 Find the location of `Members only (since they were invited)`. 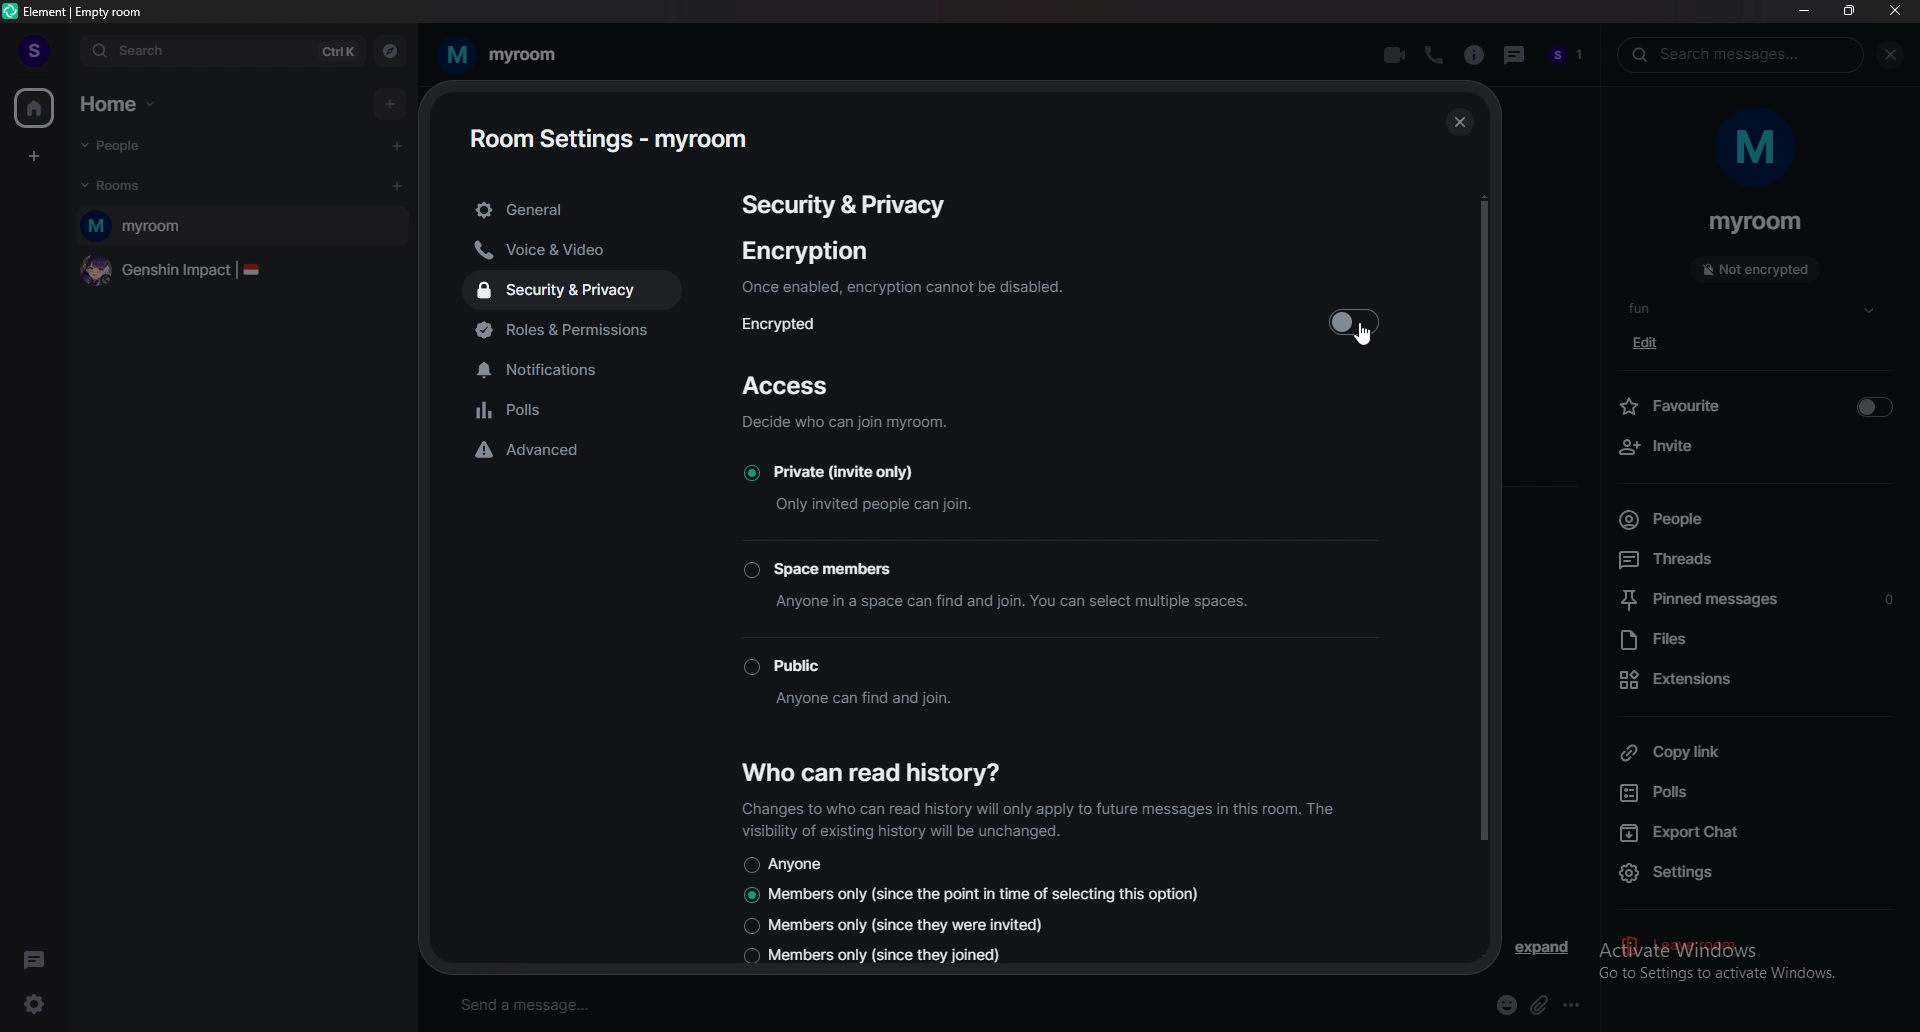

Members only (since they were invited) is located at coordinates (892, 925).